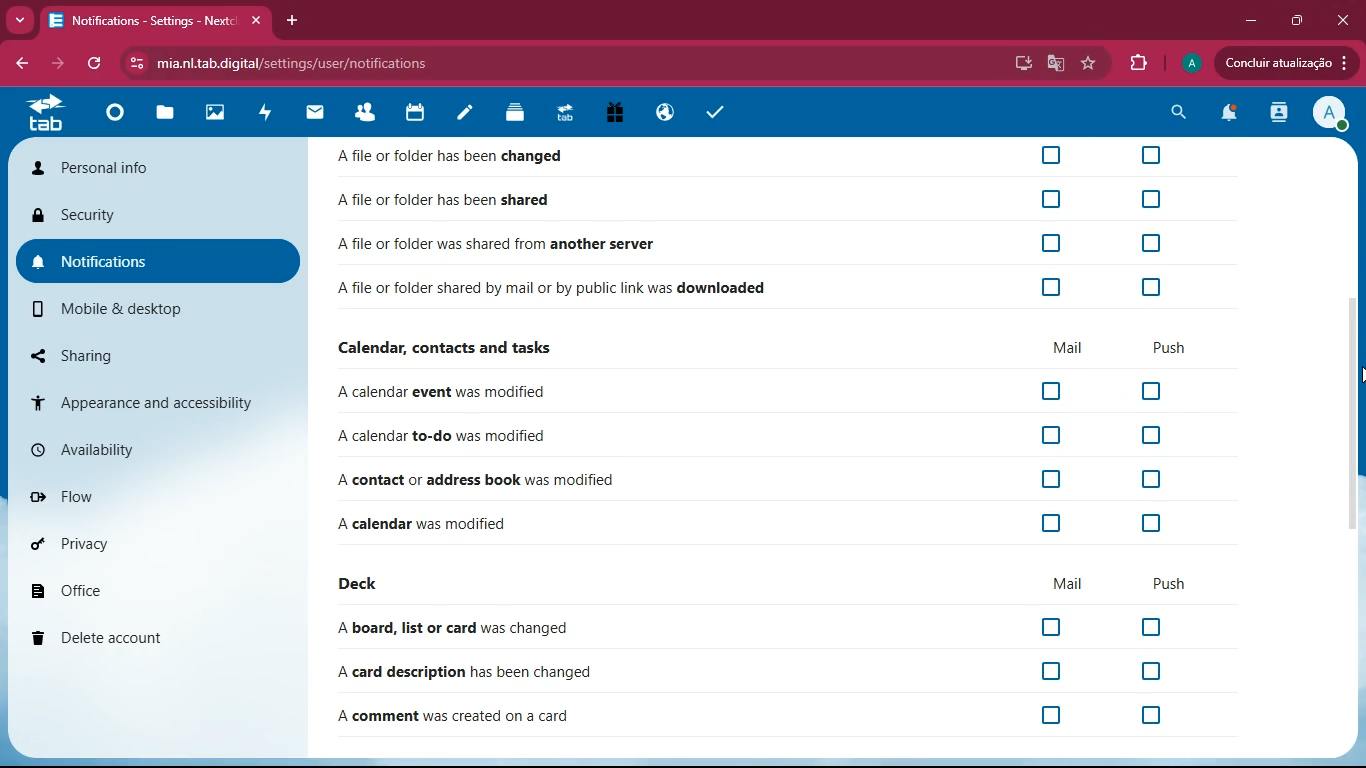  What do you see at coordinates (617, 114) in the screenshot?
I see `gift` at bounding box center [617, 114].